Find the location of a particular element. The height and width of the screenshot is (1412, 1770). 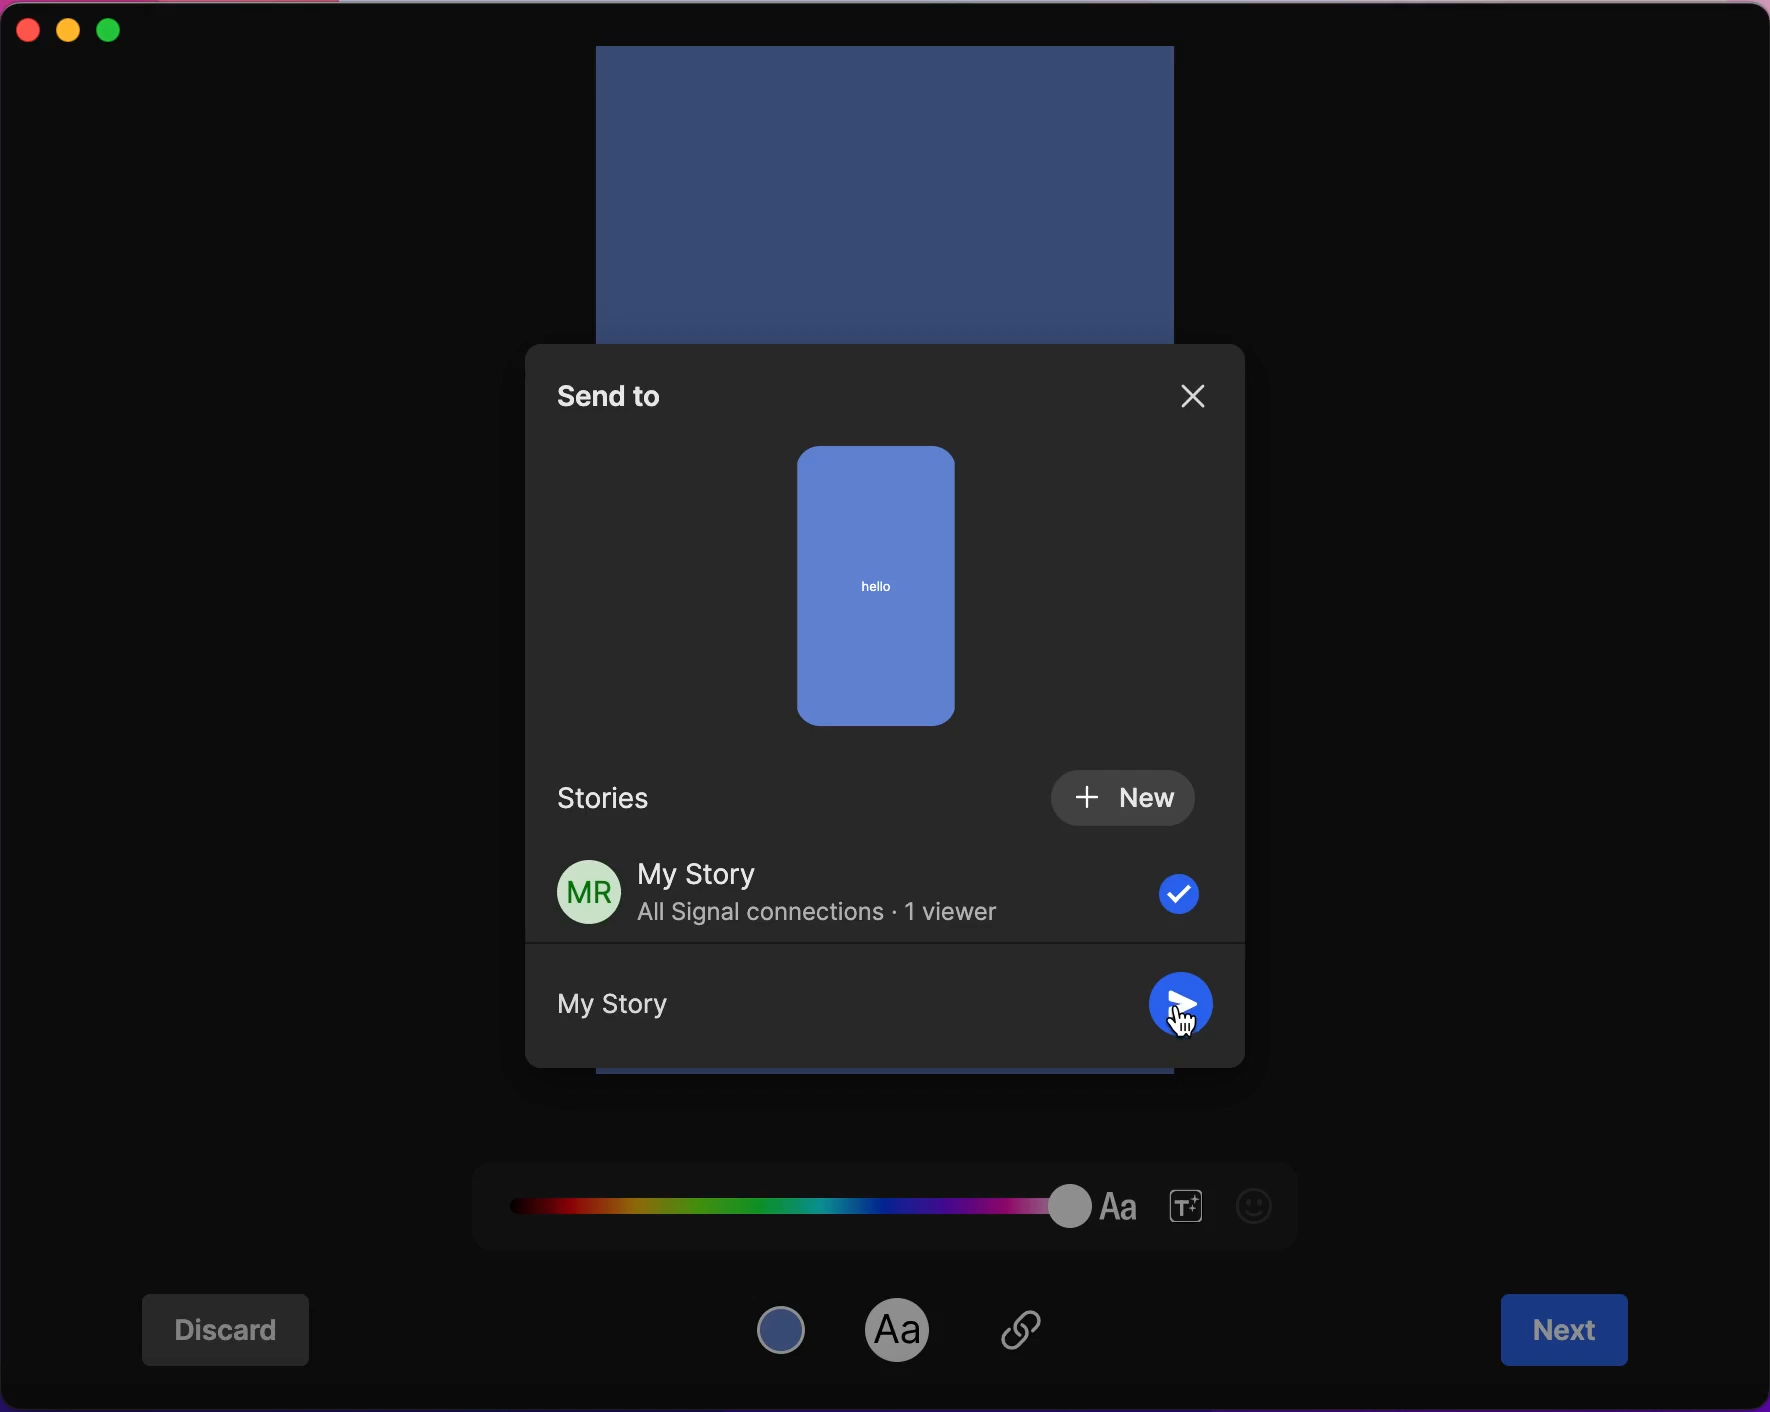

close is located at coordinates (25, 32).